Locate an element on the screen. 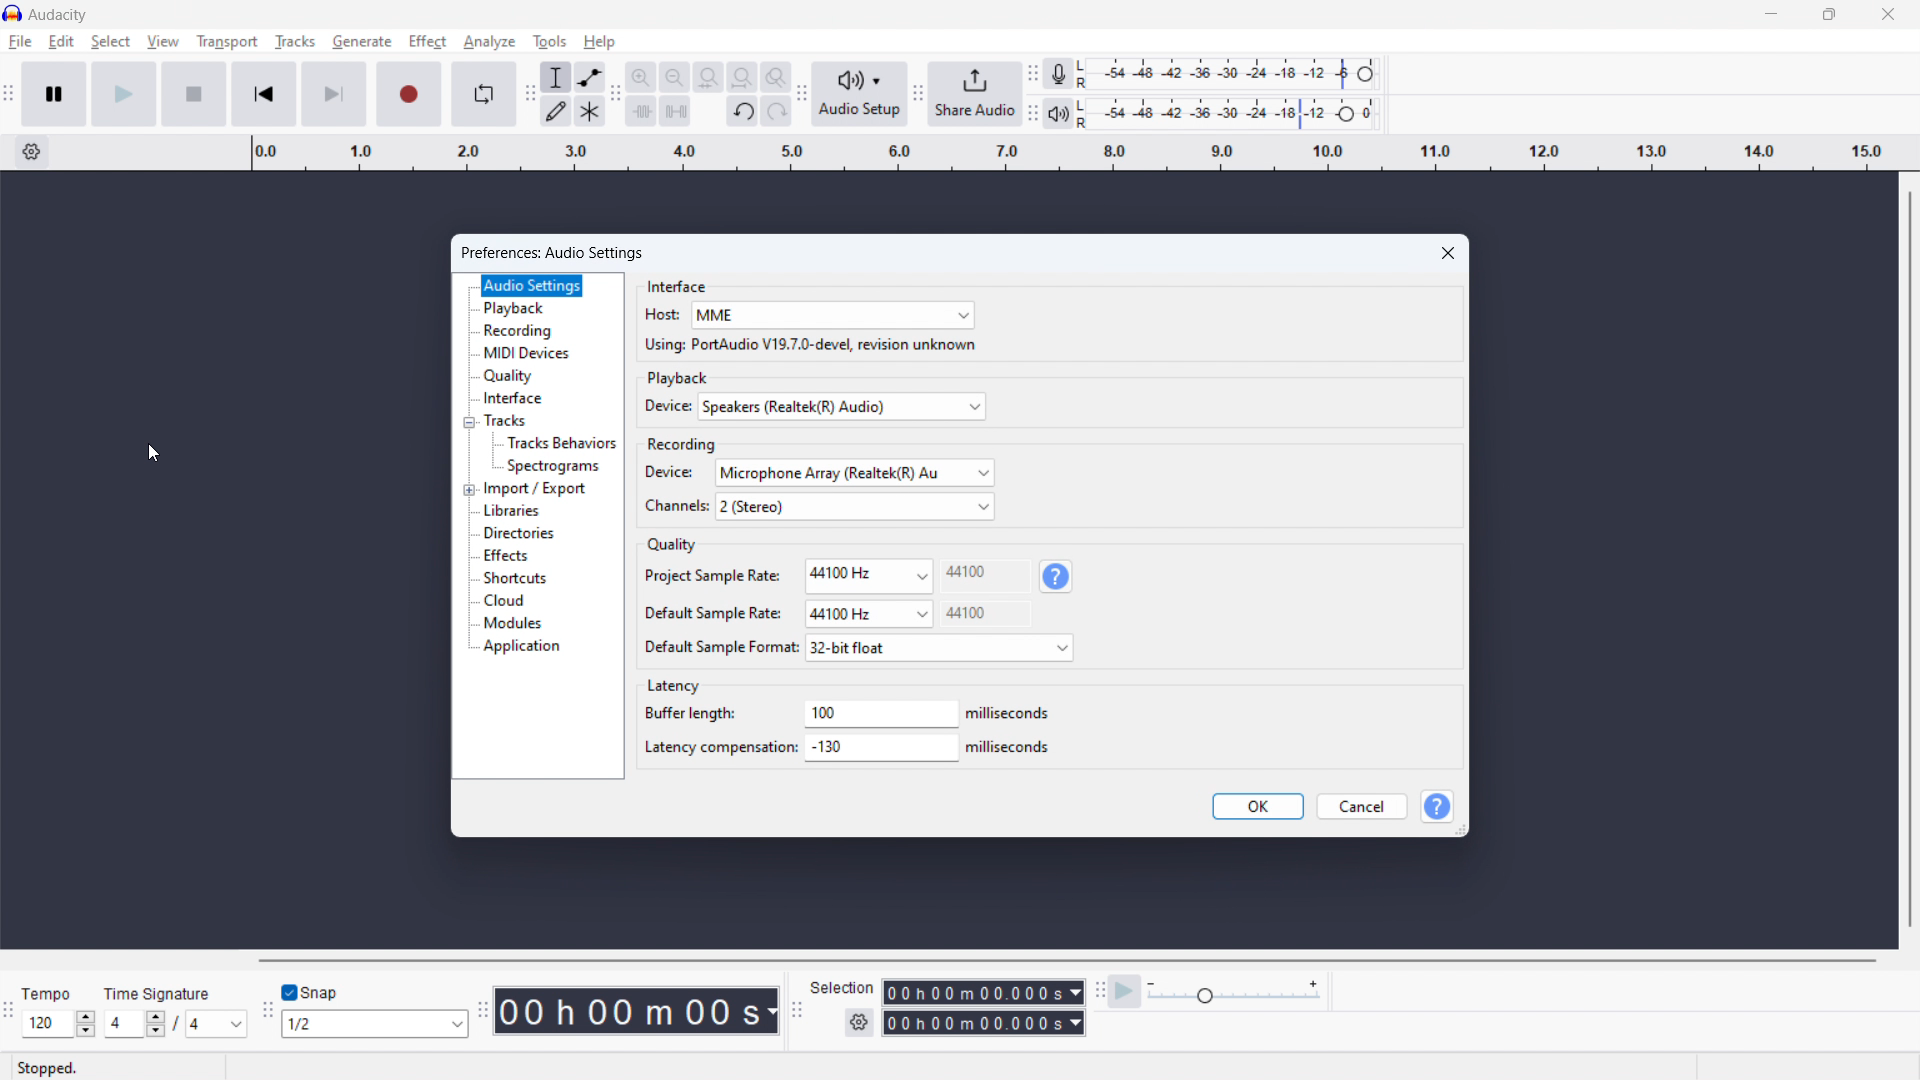 The height and width of the screenshot is (1080, 1920). playback is located at coordinates (680, 378).